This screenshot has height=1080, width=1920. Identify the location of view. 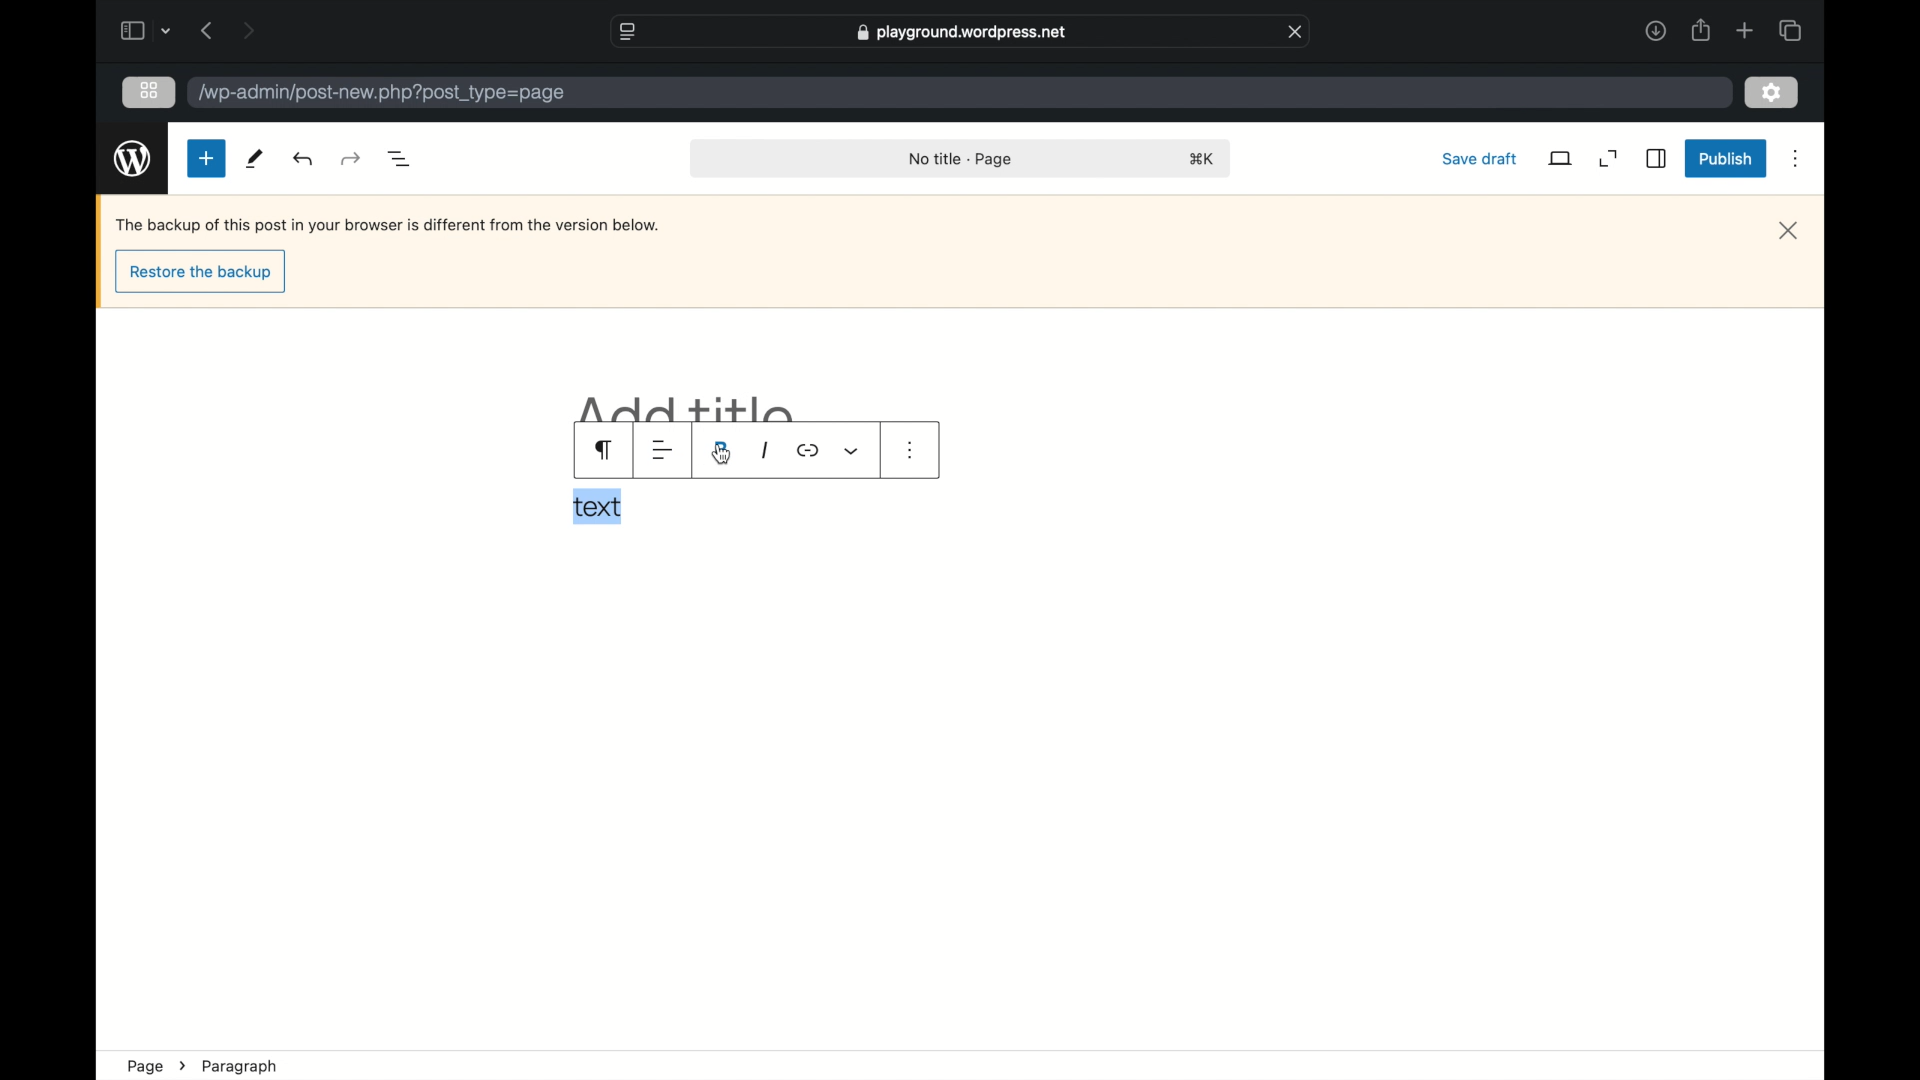
(1561, 158).